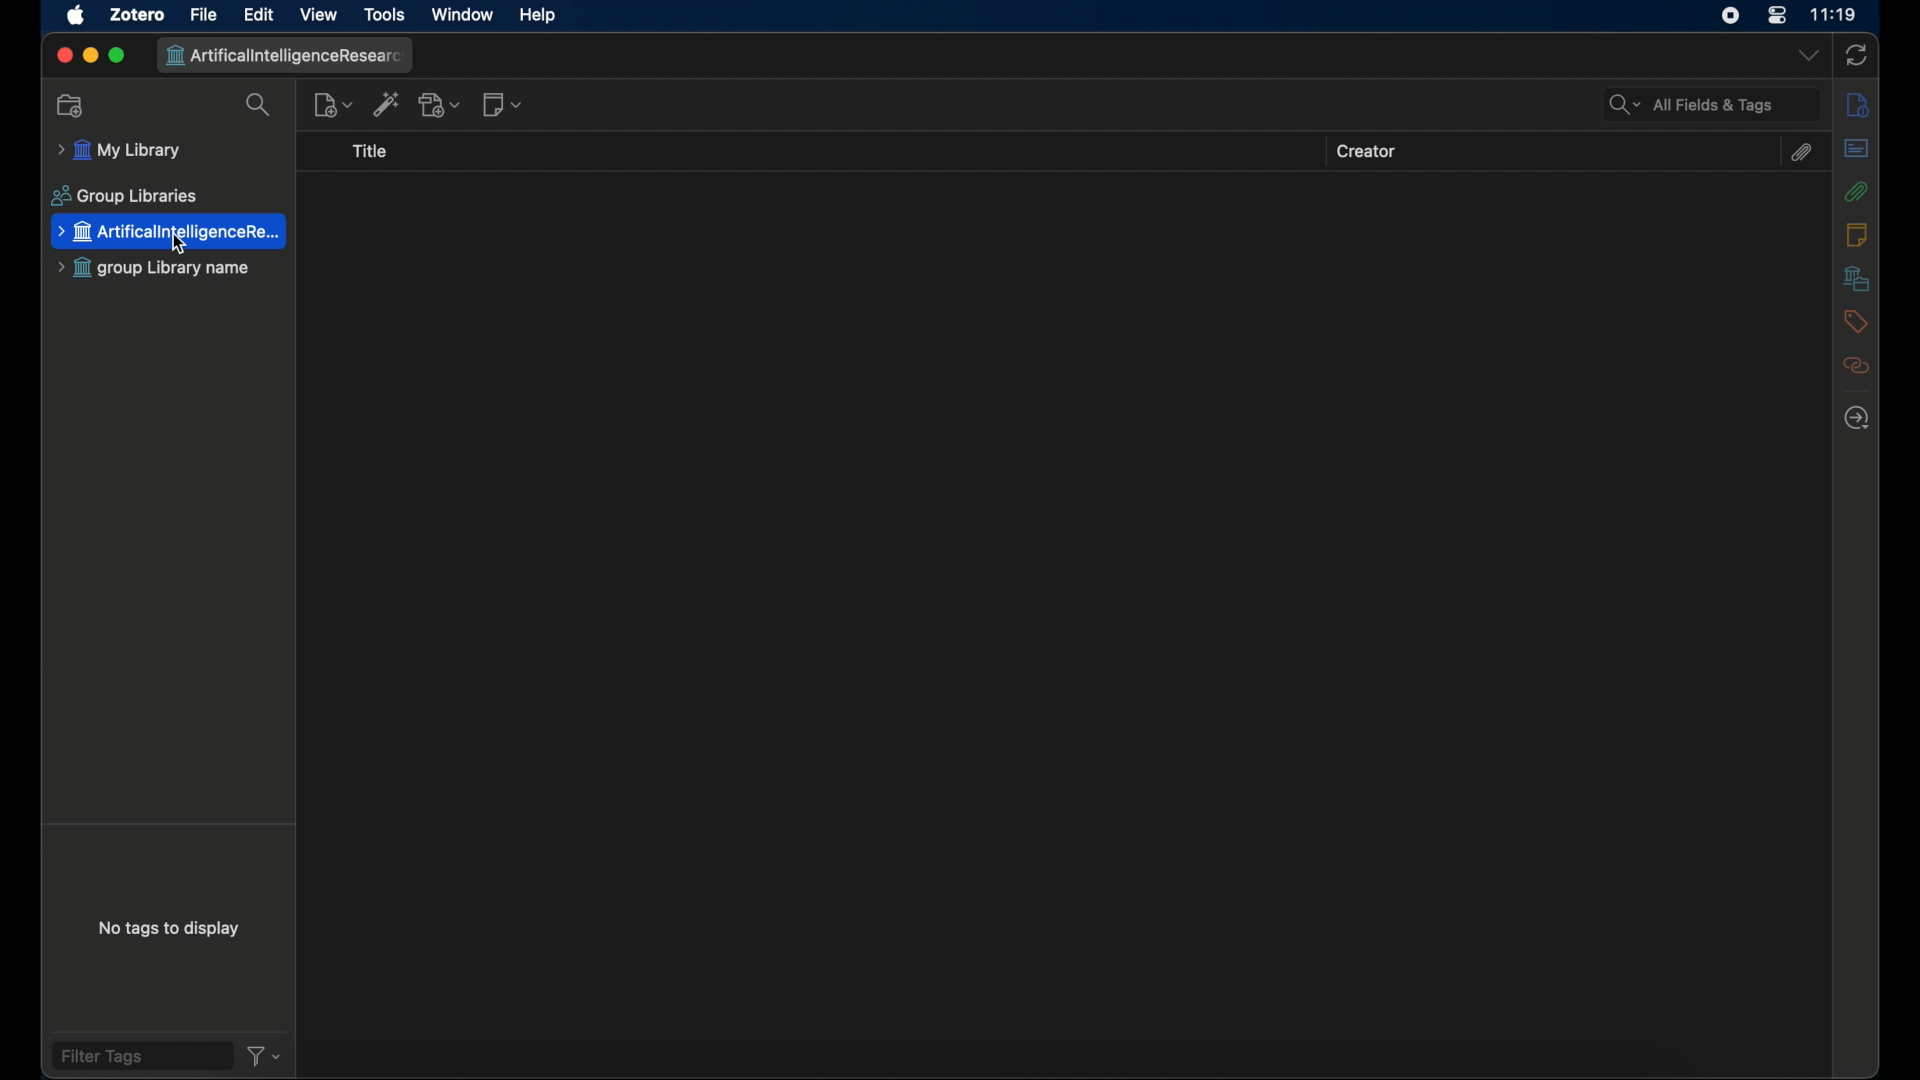 This screenshot has width=1920, height=1080. Describe the element at coordinates (169, 150) in the screenshot. I see `my library` at that location.